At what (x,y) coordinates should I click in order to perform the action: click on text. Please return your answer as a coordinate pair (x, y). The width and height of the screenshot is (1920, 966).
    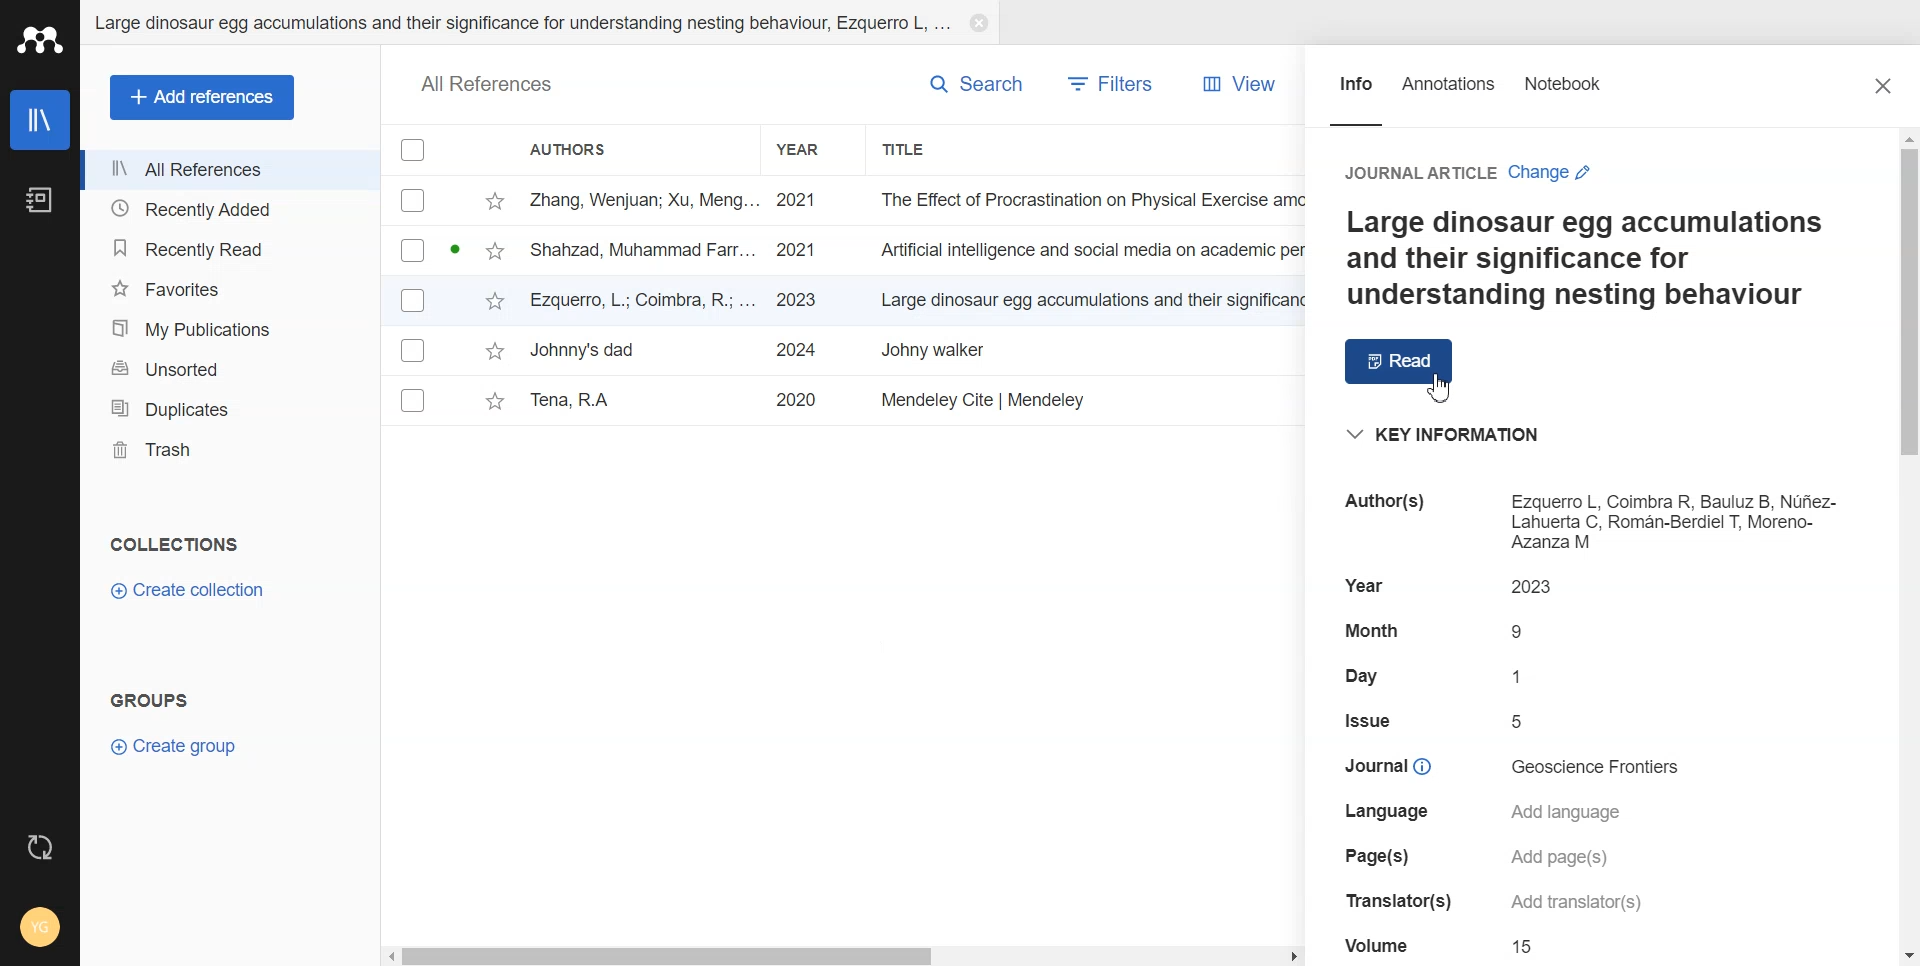
    Looking at the image, I should click on (1539, 586).